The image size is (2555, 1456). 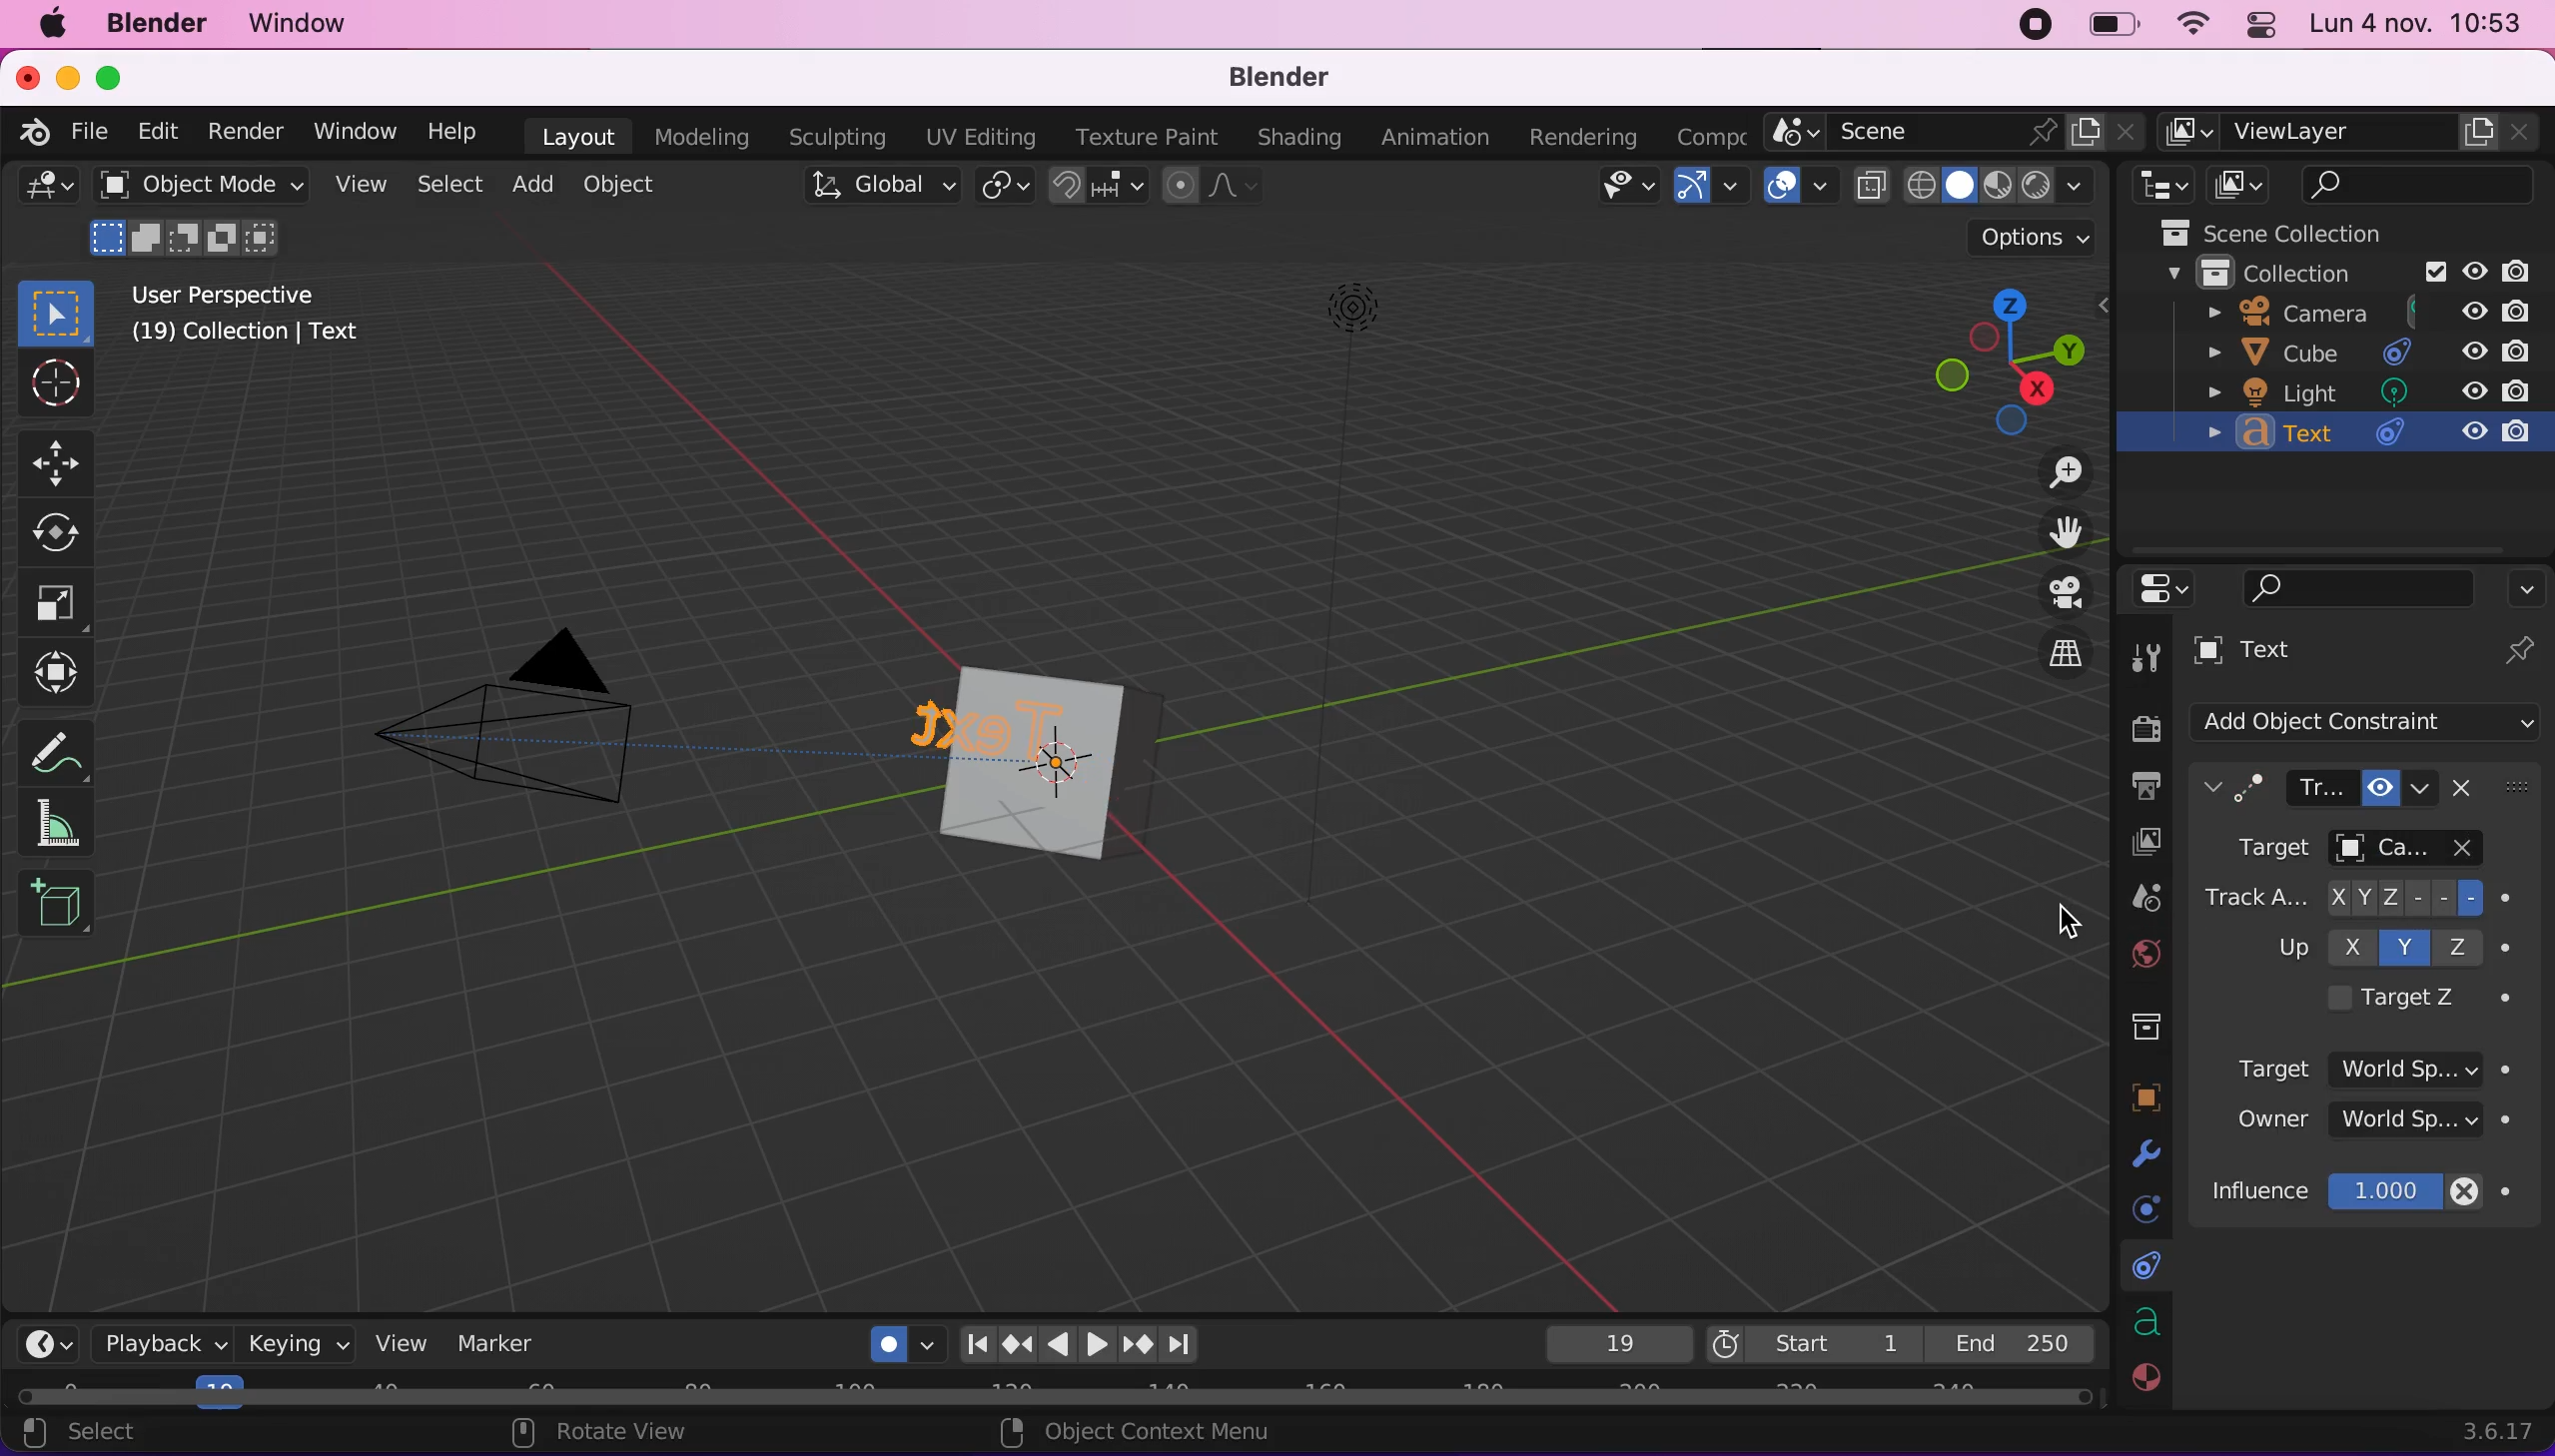 What do you see at coordinates (2151, 651) in the screenshot?
I see `tools` at bounding box center [2151, 651].